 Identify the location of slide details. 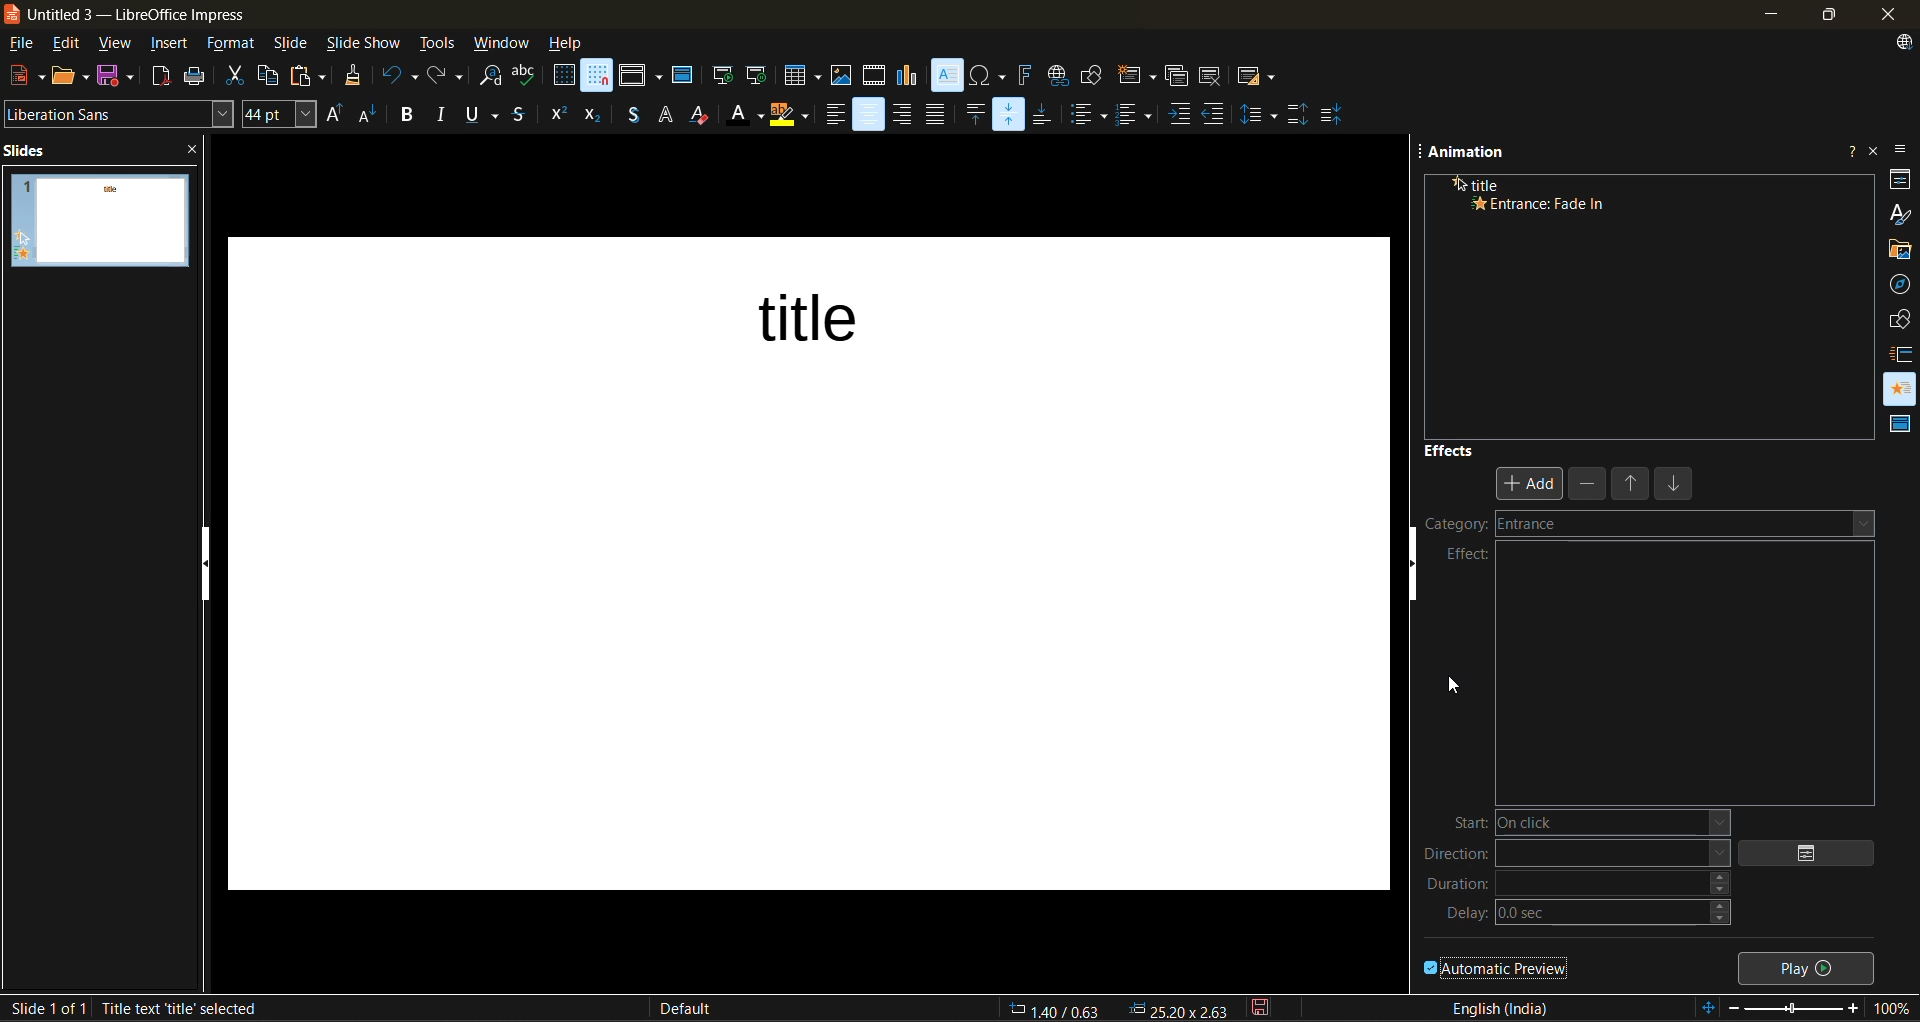
(47, 1008).